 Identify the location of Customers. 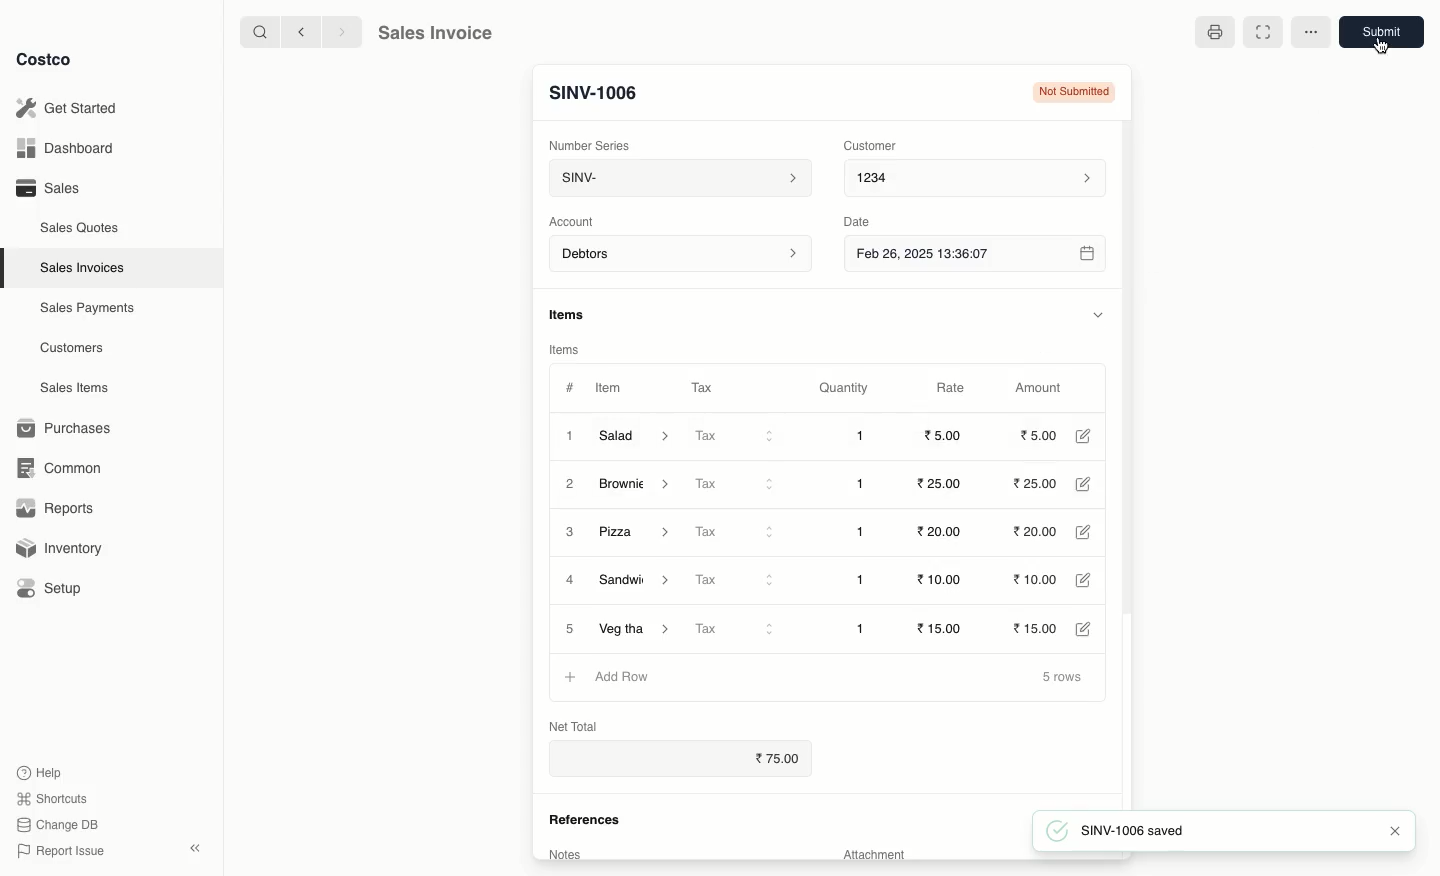
(72, 347).